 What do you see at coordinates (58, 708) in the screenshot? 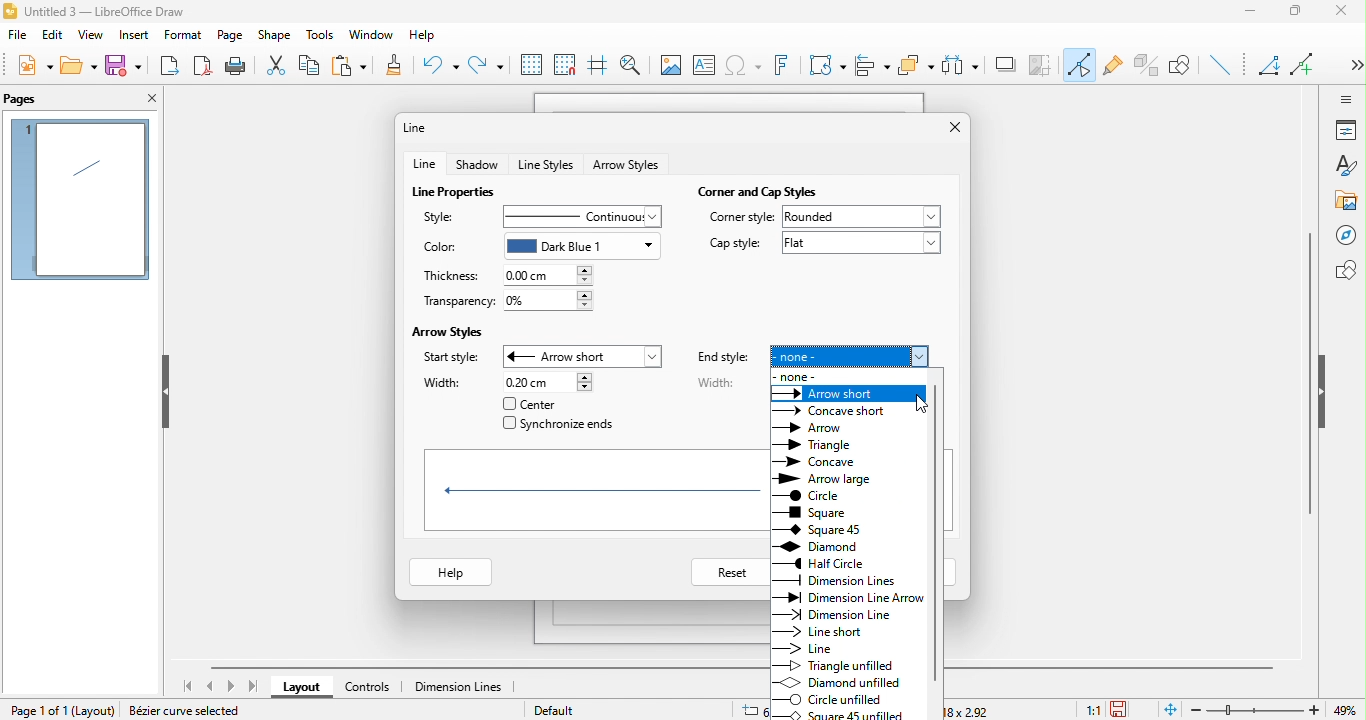
I see `page 1 of 1 (Layout)` at bounding box center [58, 708].